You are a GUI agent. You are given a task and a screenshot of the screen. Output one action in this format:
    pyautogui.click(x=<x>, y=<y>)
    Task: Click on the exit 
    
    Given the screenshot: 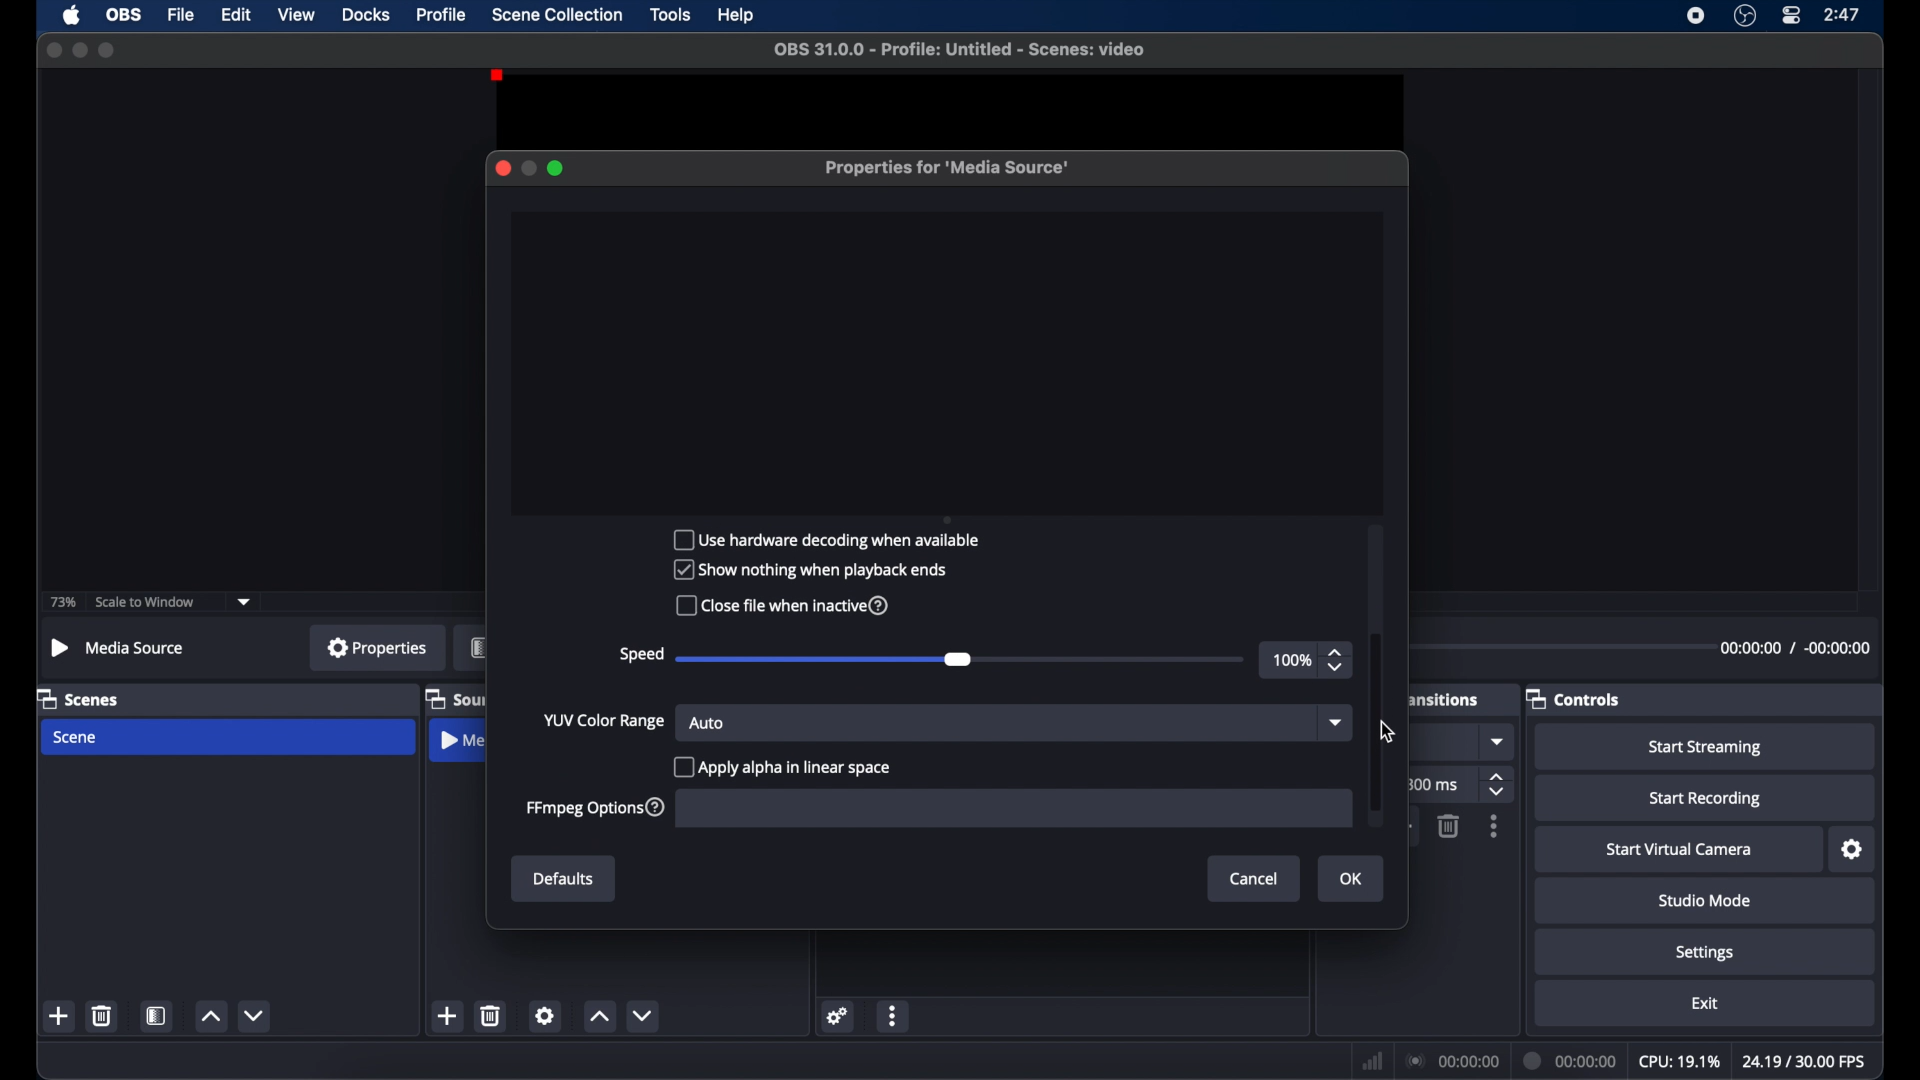 What is the action you would take?
    pyautogui.click(x=1705, y=1003)
    